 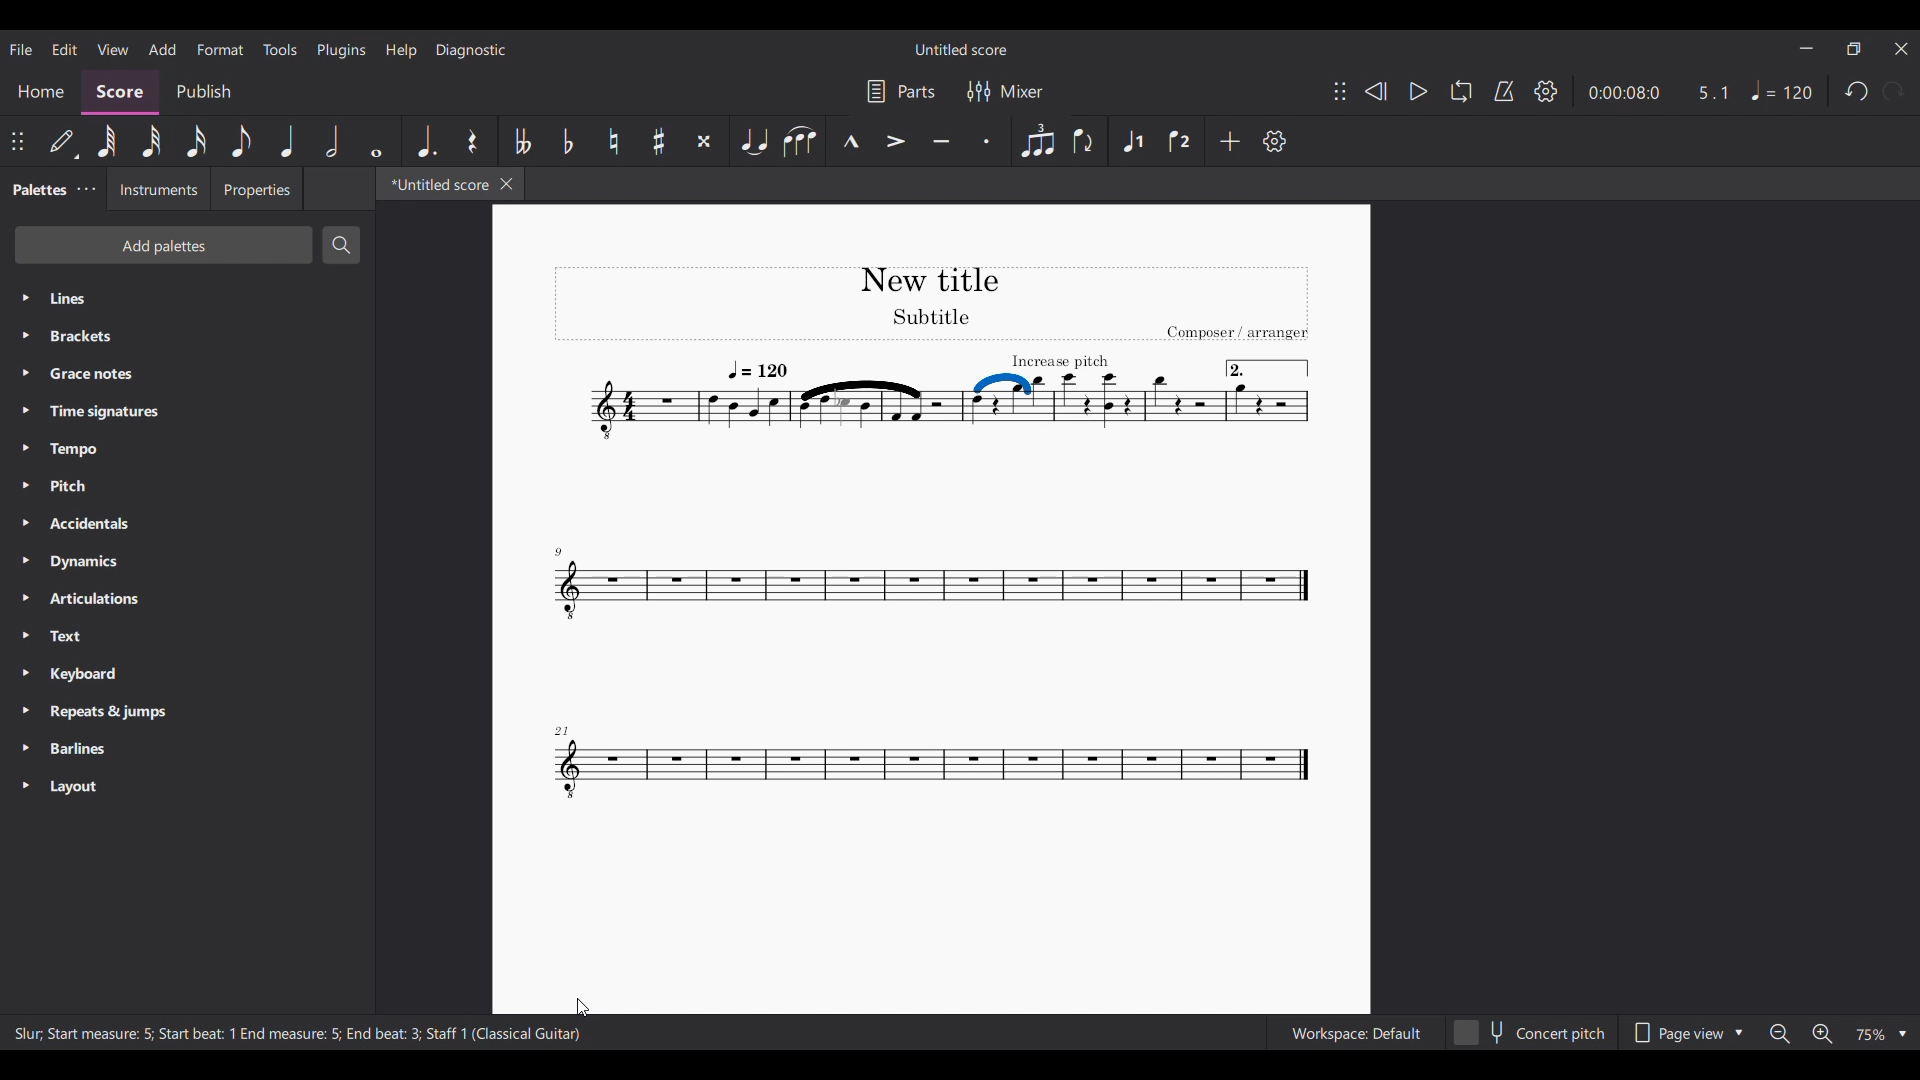 I want to click on Tie, so click(x=753, y=141).